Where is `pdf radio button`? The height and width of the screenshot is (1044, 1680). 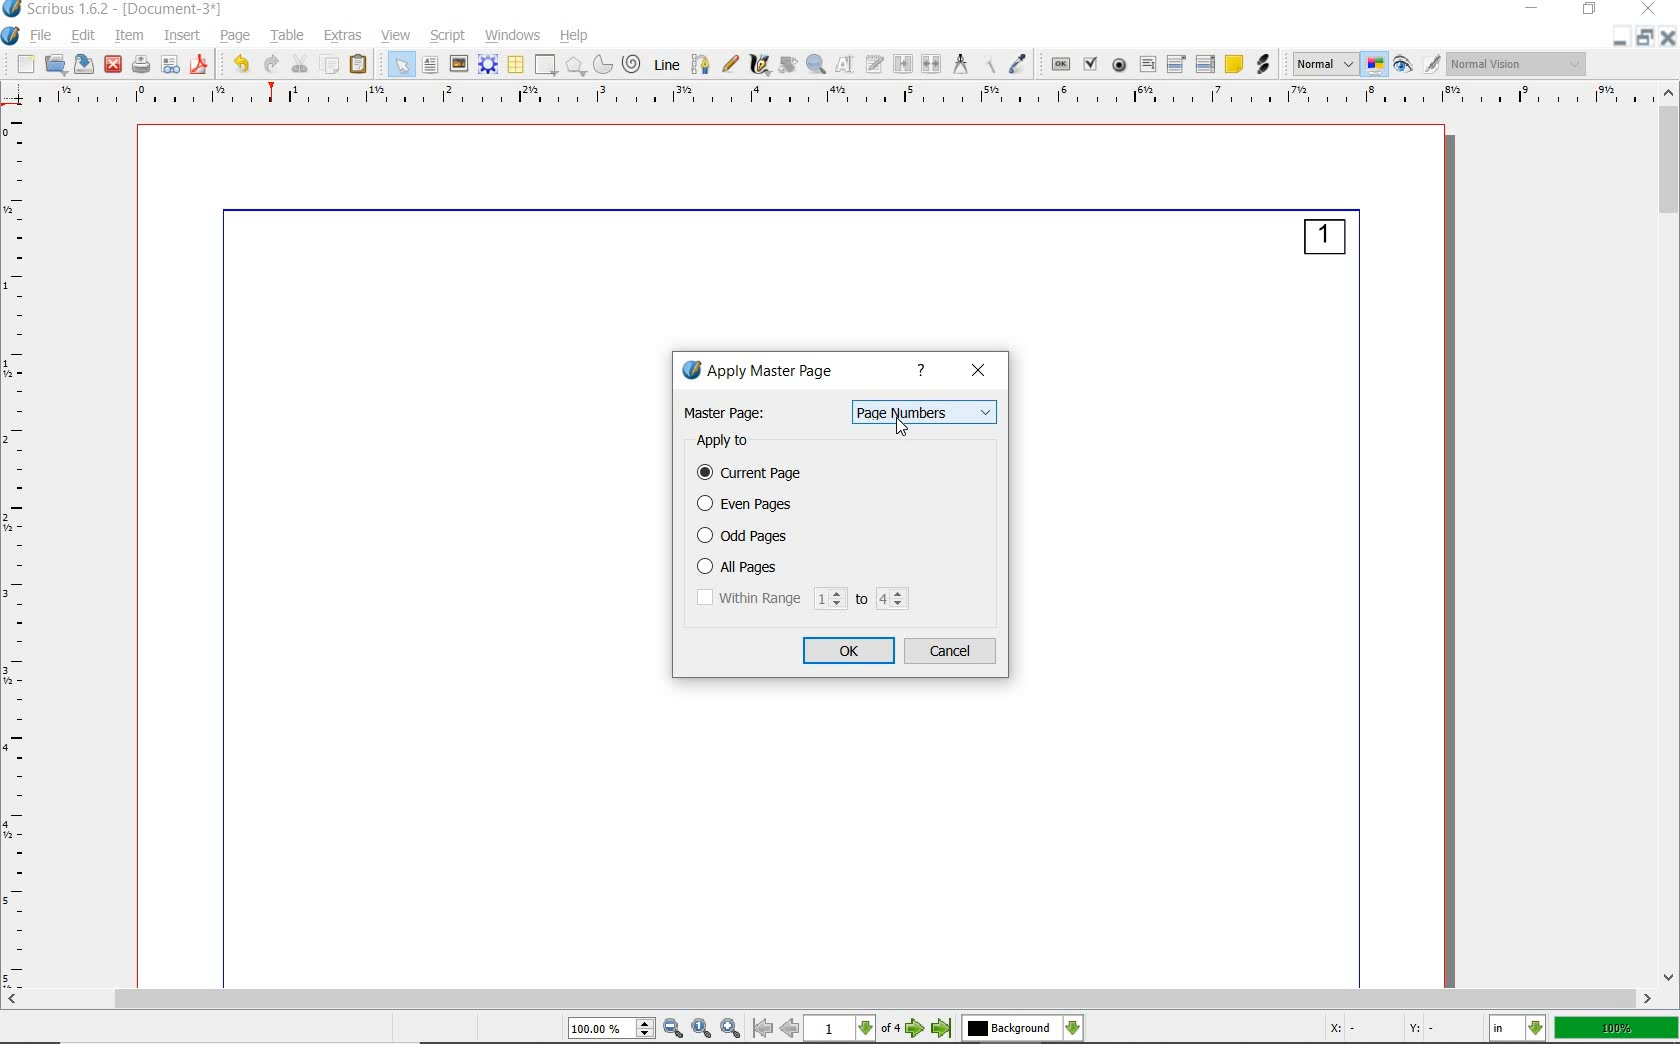 pdf radio button is located at coordinates (1119, 66).